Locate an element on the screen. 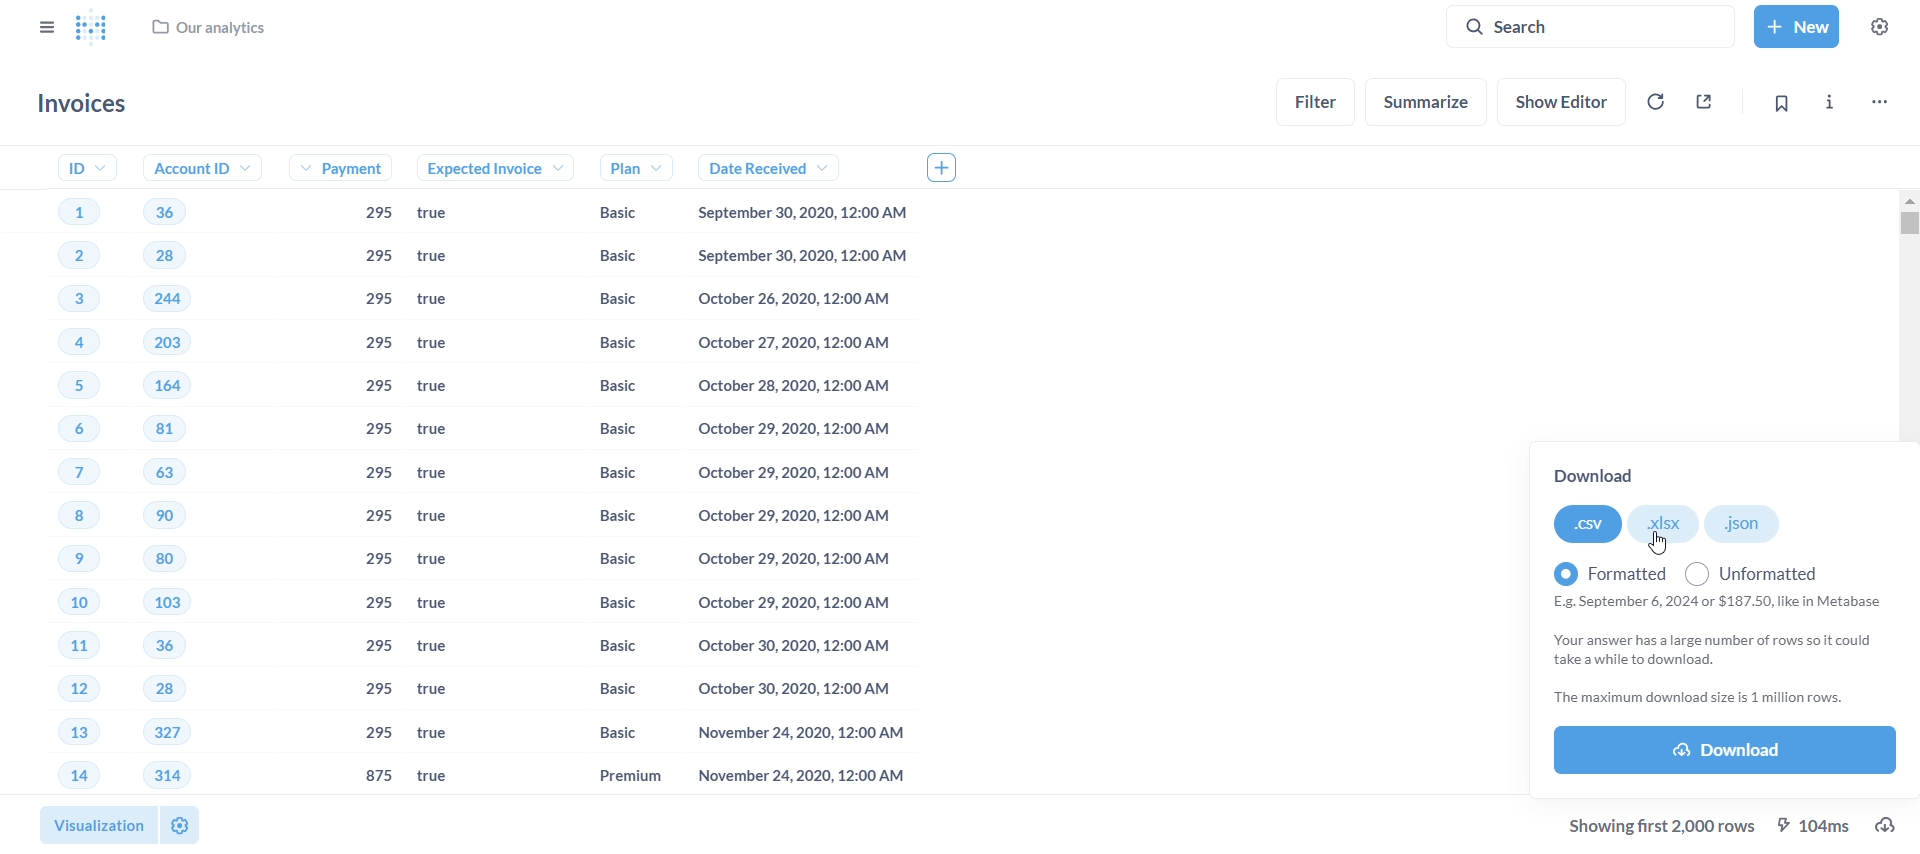  download is located at coordinates (1725, 752).